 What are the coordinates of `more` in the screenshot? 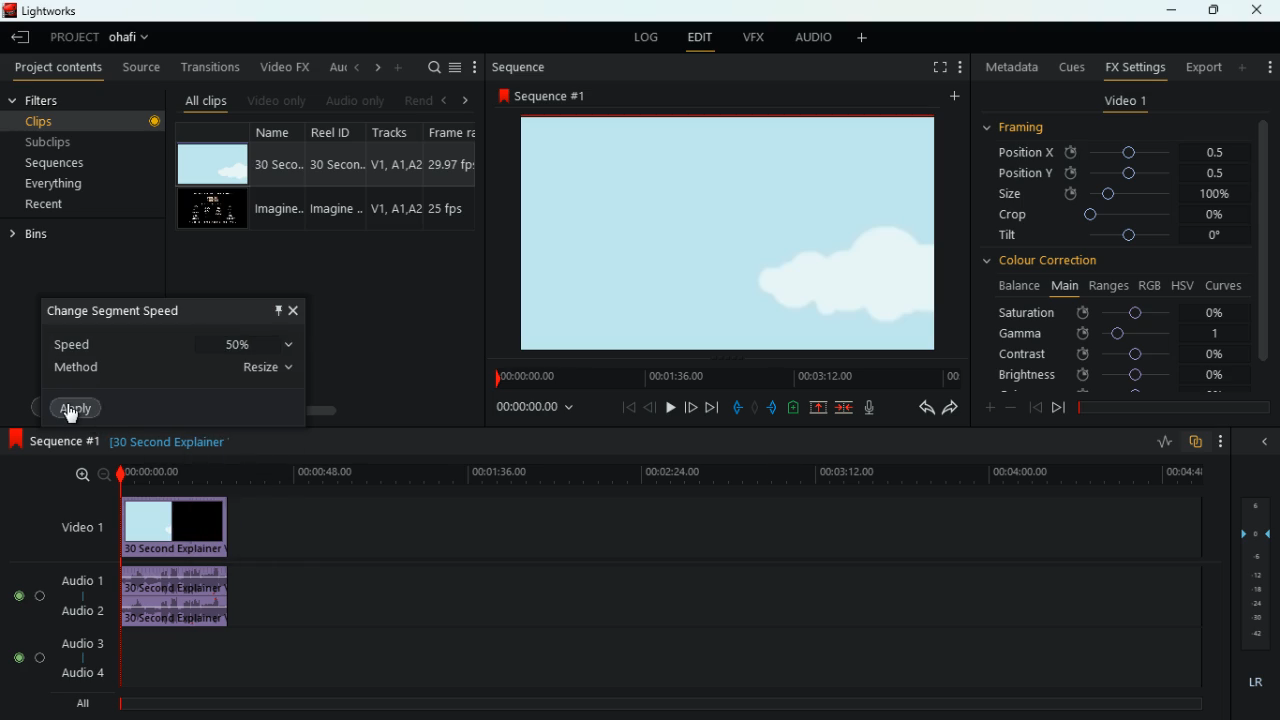 It's located at (1222, 442).